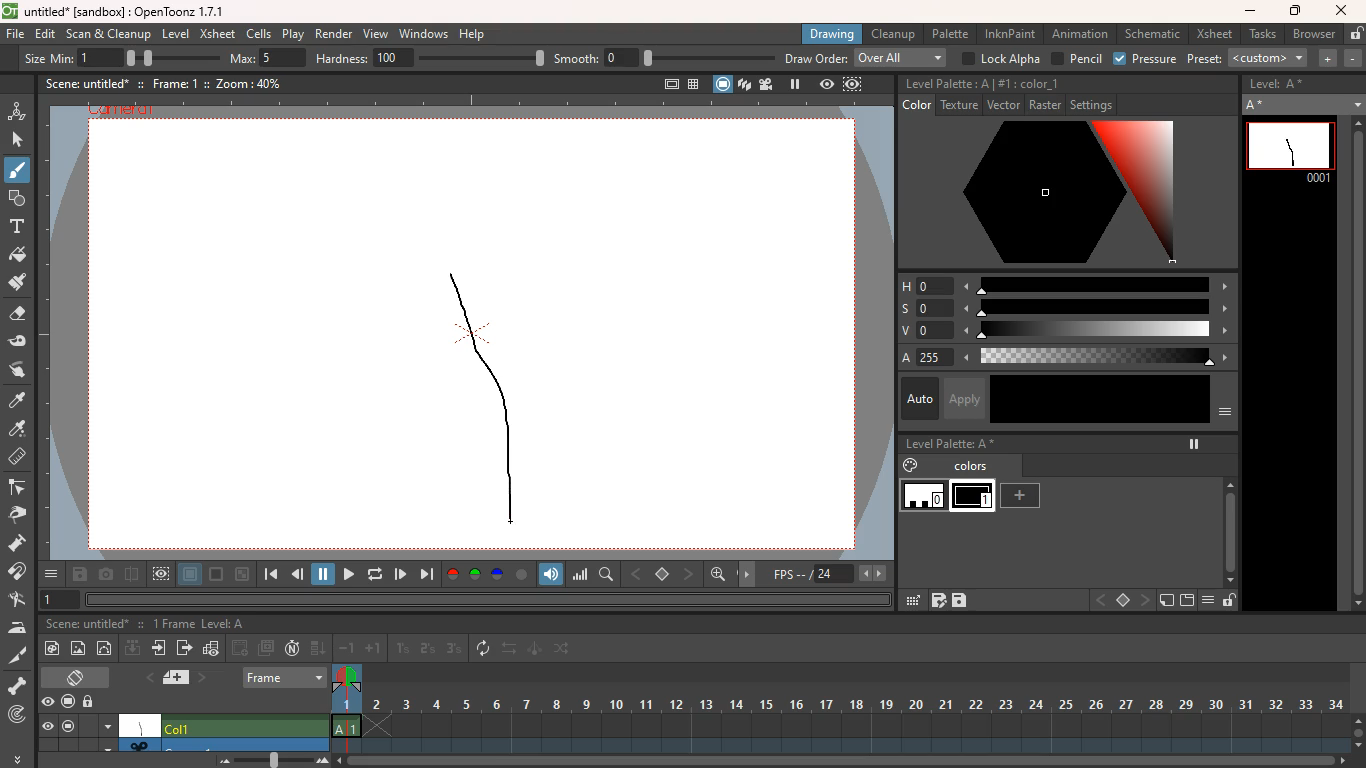 This screenshot has height=768, width=1366. What do you see at coordinates (218, 35) in the screenshot?
I see `xsheet` at bounding box center [218, 35].